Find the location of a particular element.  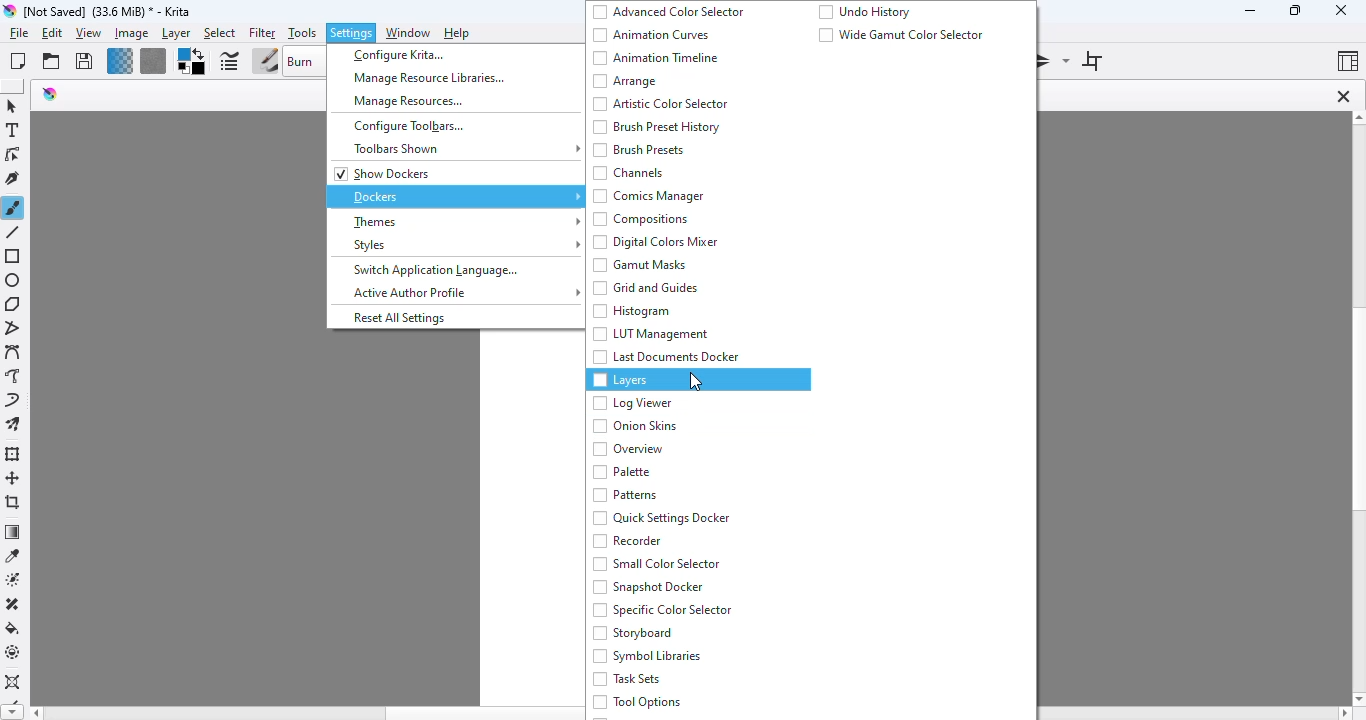

gamut masks is located at coordinates (641, 264).